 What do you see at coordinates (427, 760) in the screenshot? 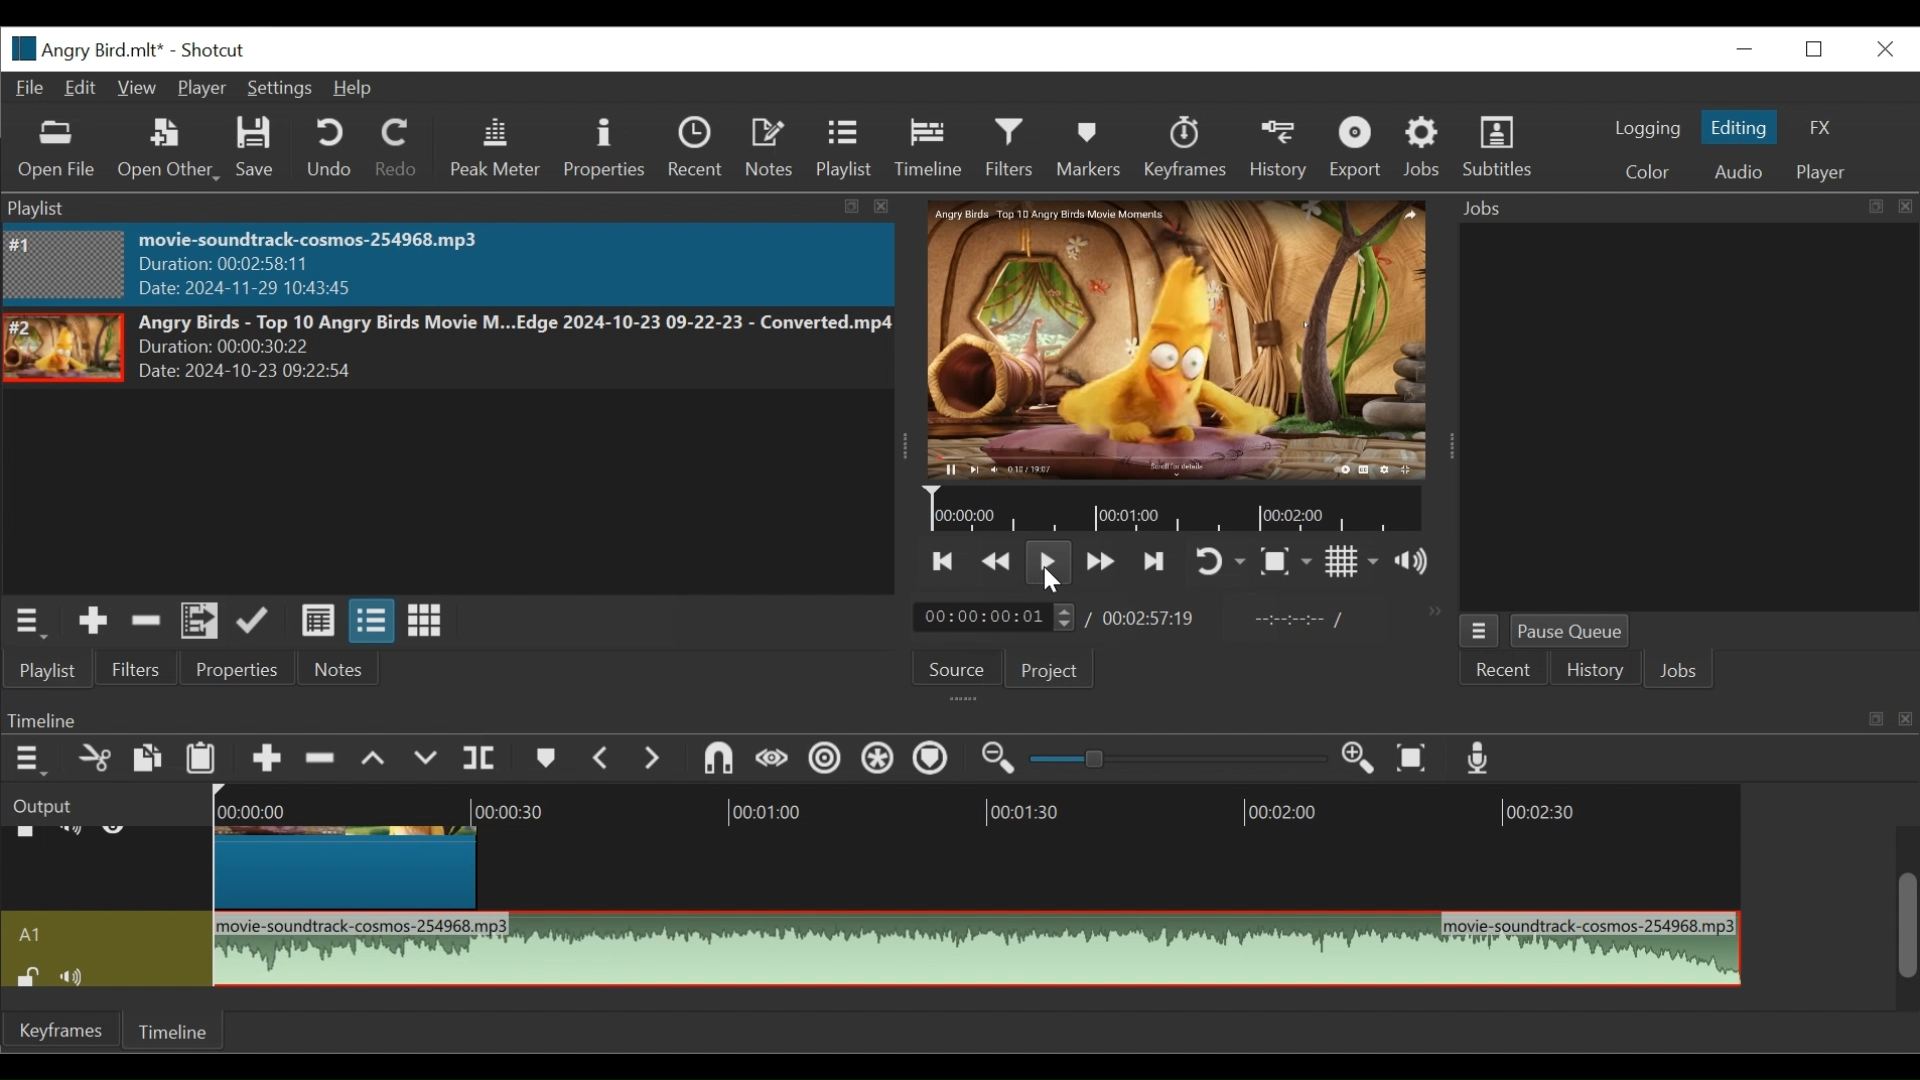
I see `Overwrite` at bounding box center [427, 760].